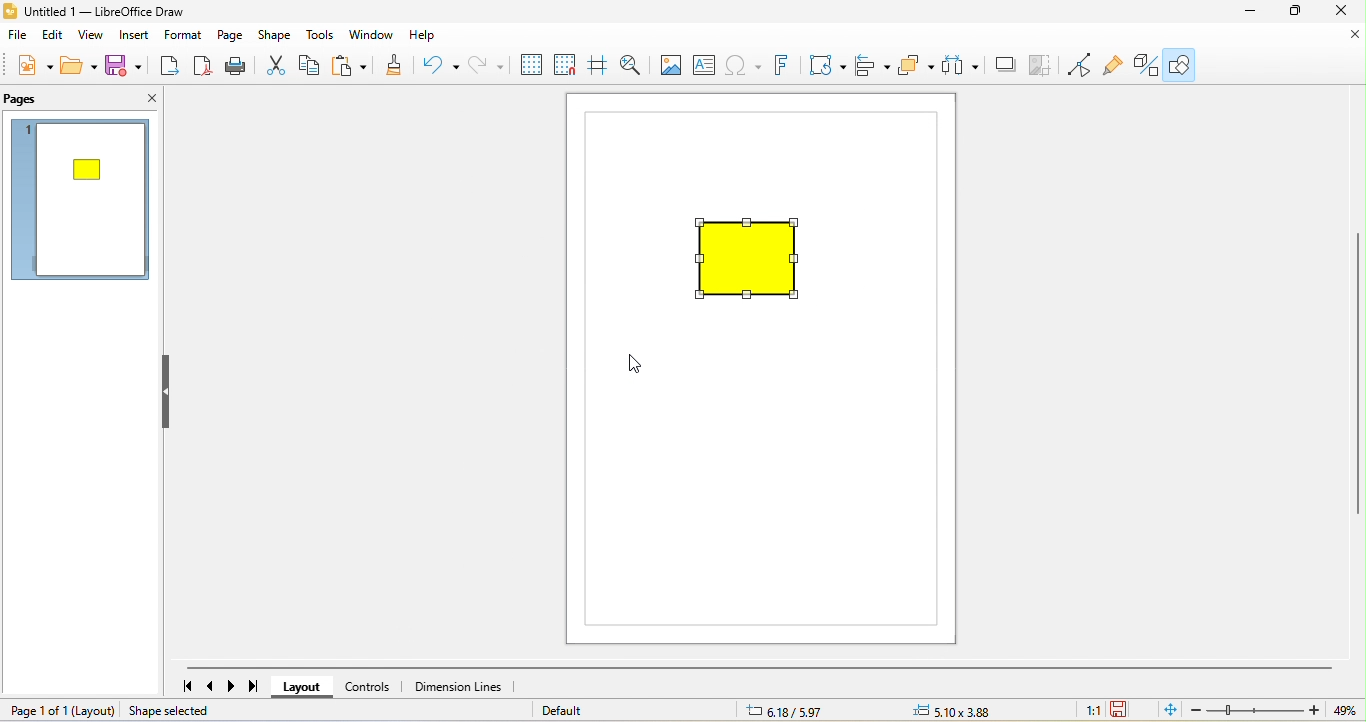 This screenshot has height=722, width=1366. What do you see at coordinates (487, 65) in the screenshot?
I see `redo` at bounding box center [487, 65].